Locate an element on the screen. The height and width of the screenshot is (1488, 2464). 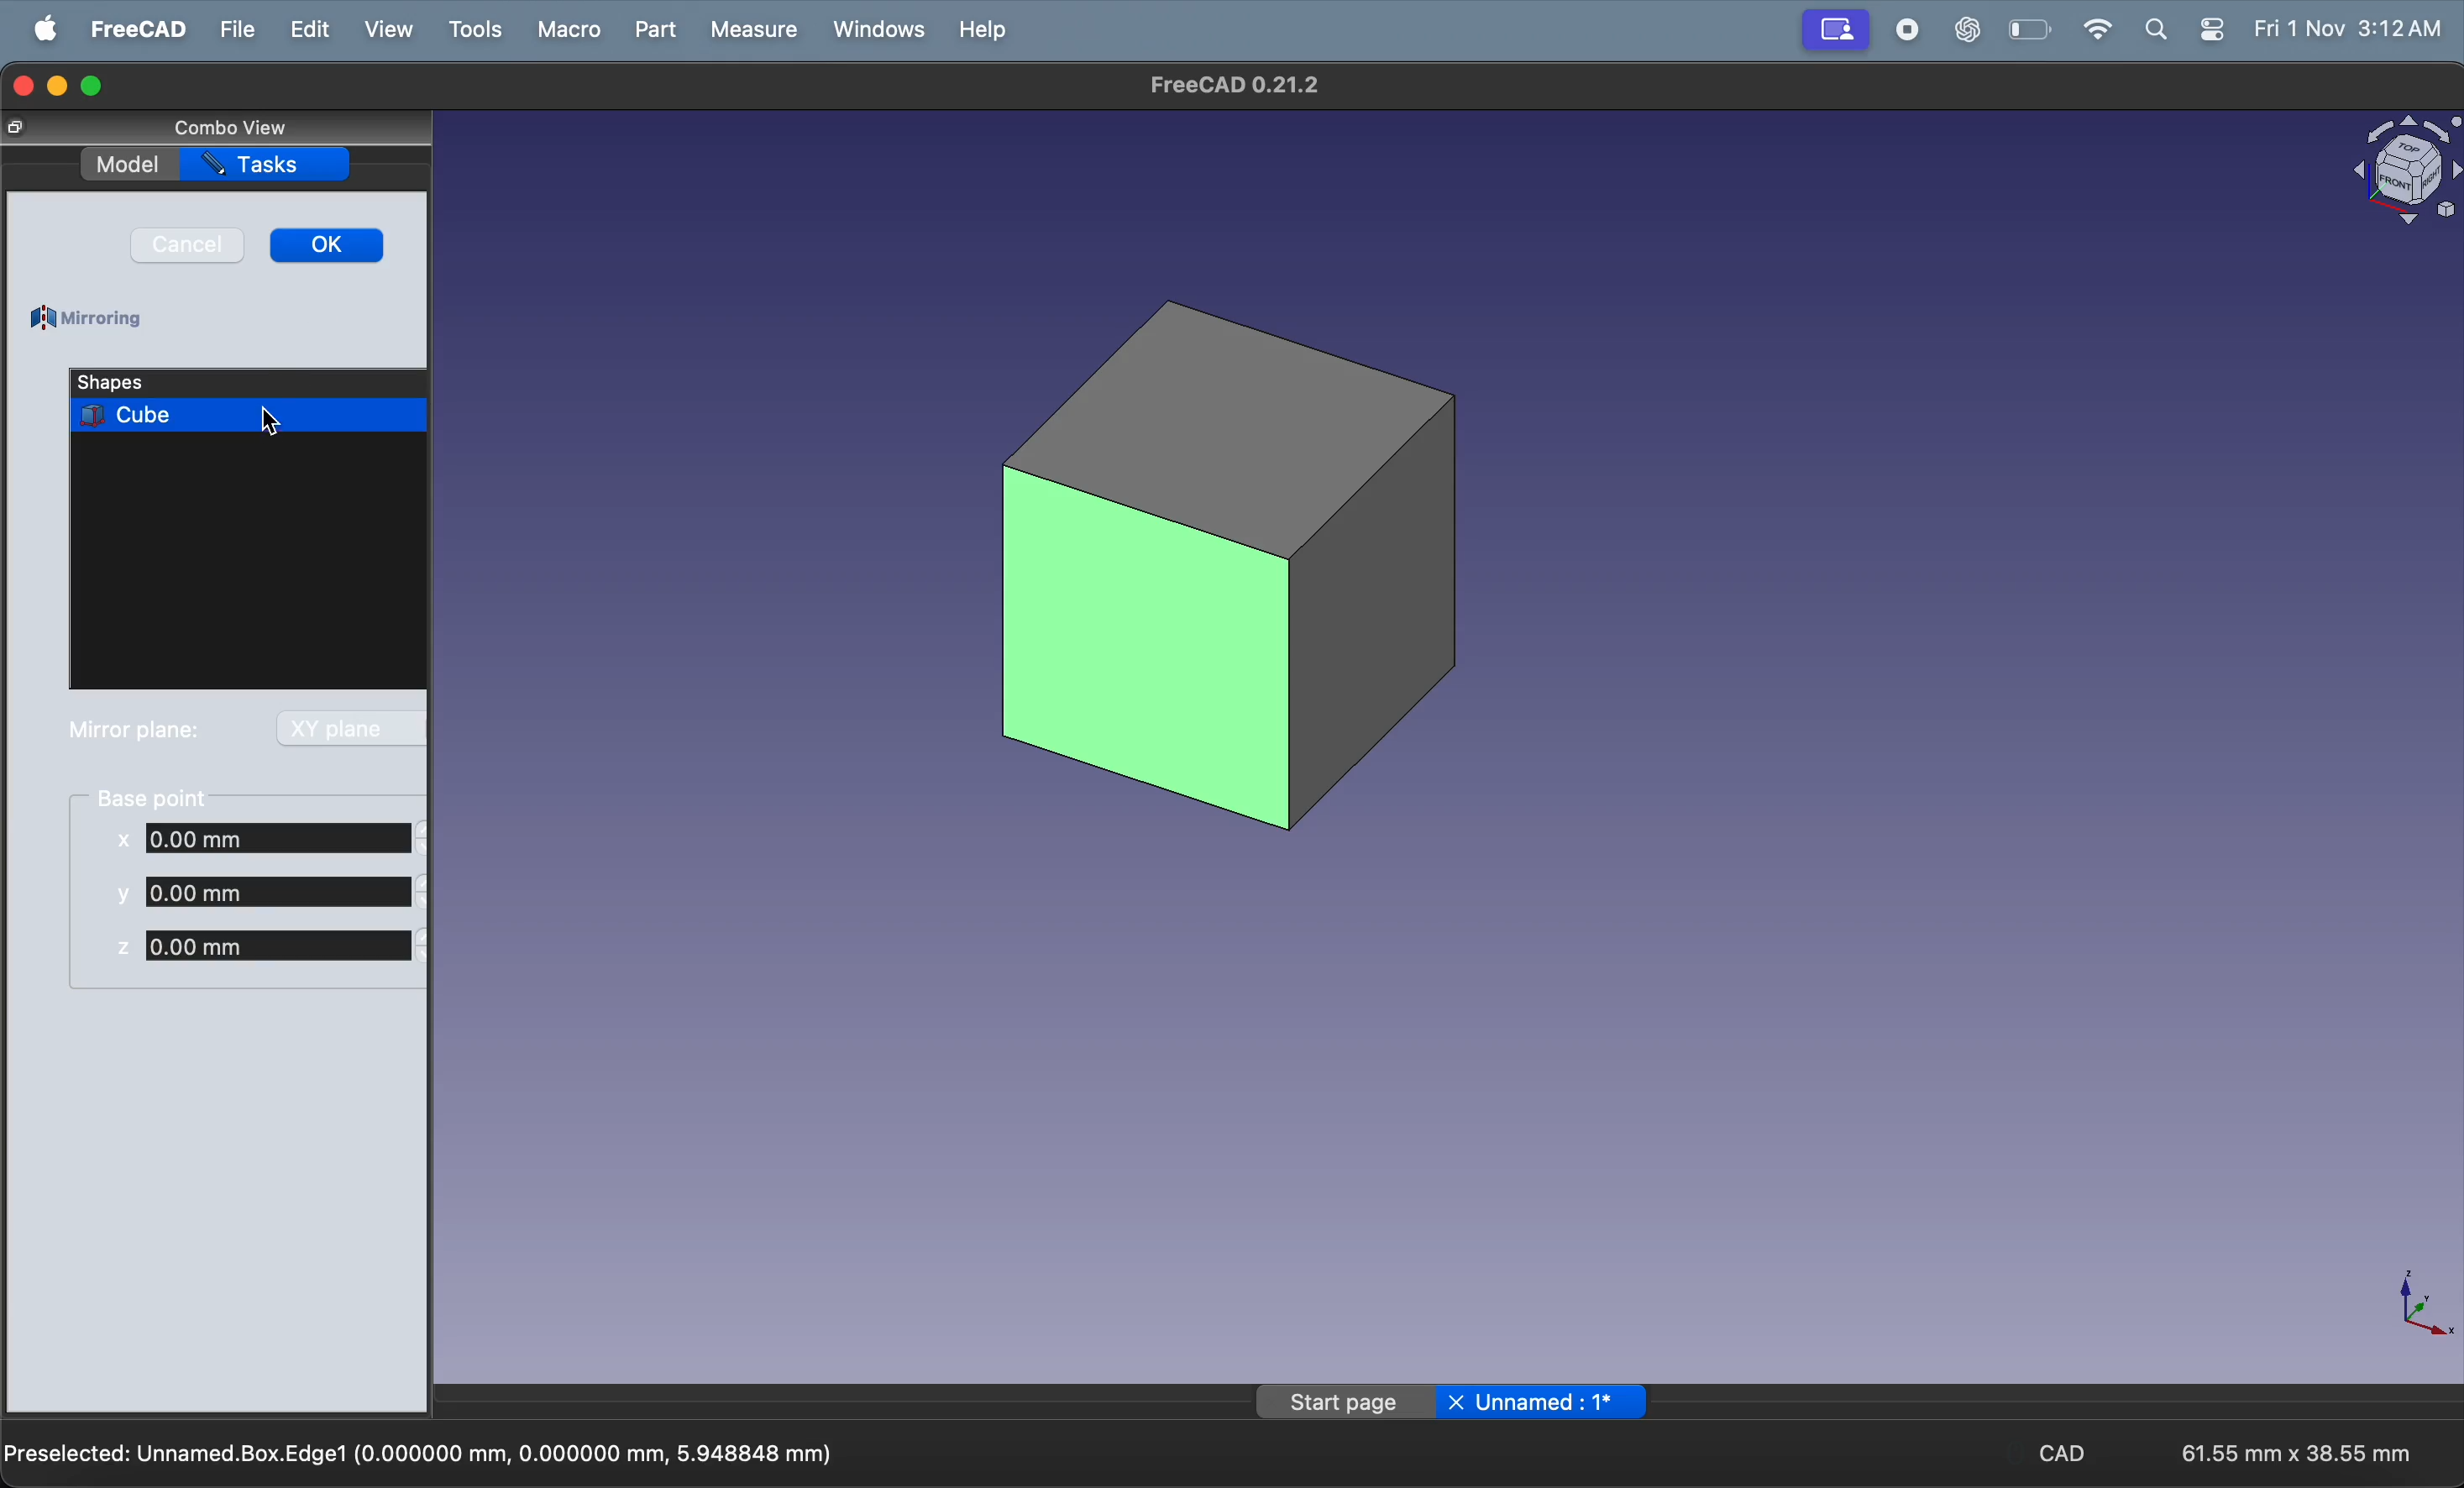
help is located at coordinates (980, 31).